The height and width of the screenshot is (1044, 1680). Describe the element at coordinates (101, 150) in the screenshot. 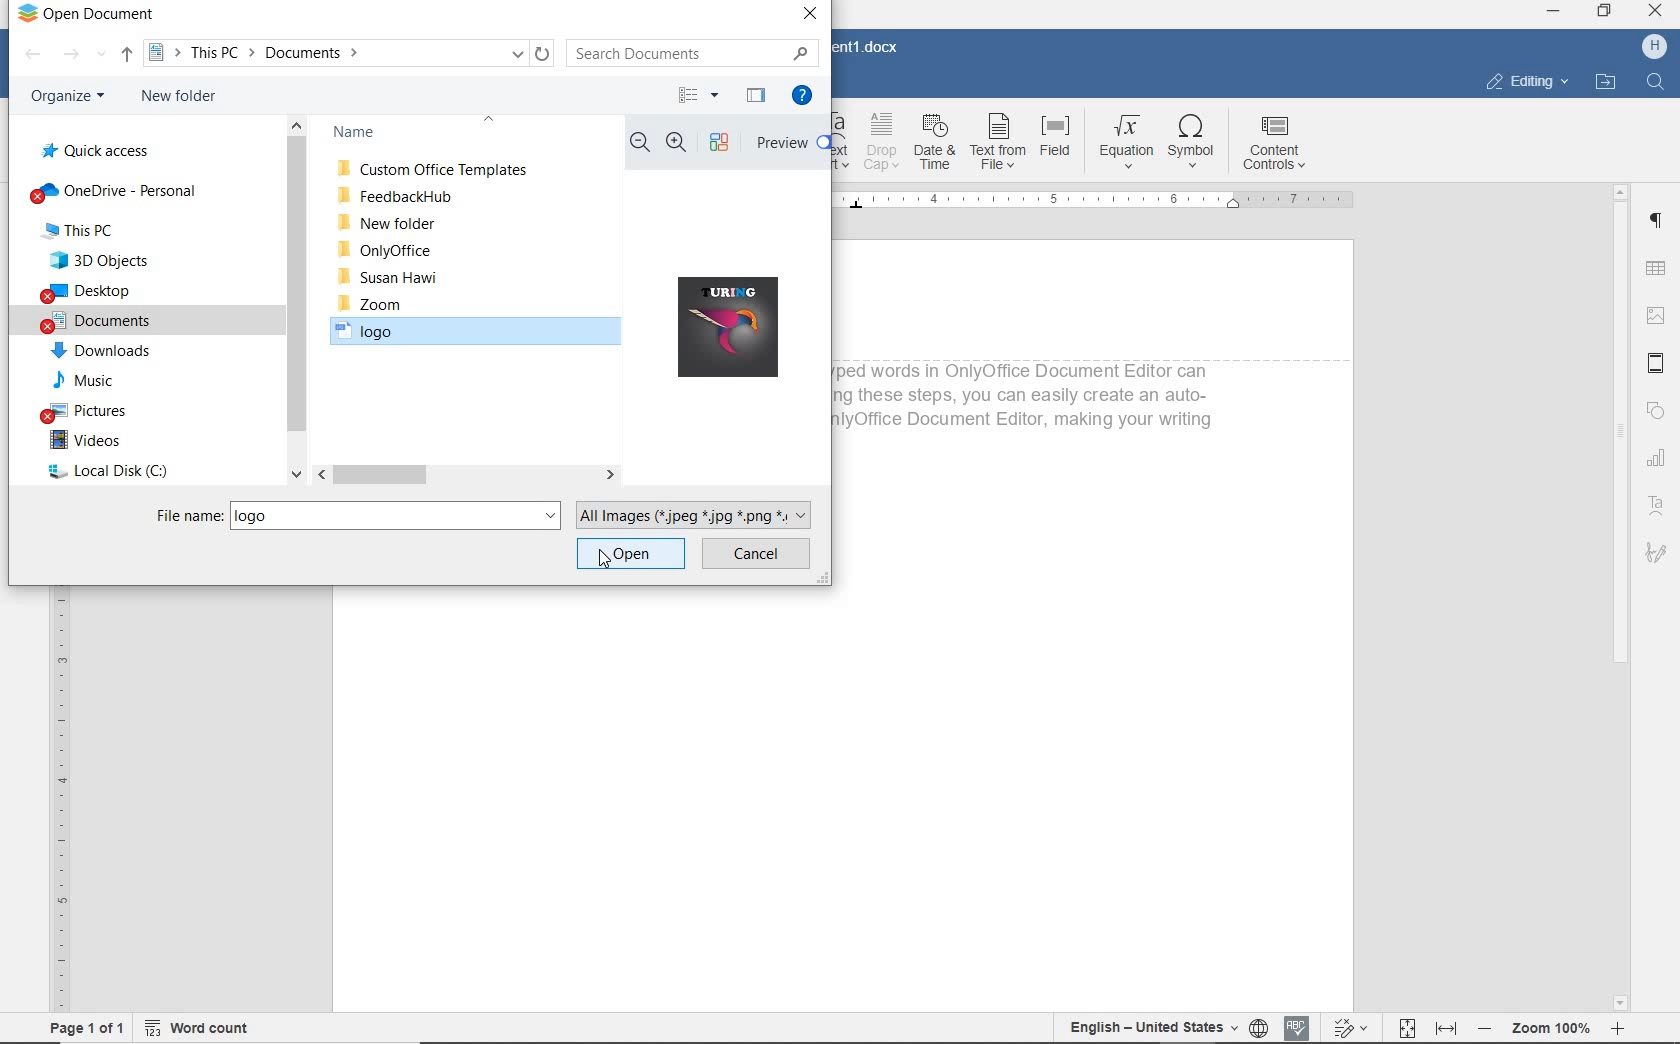

I see `QUICK ACCESS` at that location.